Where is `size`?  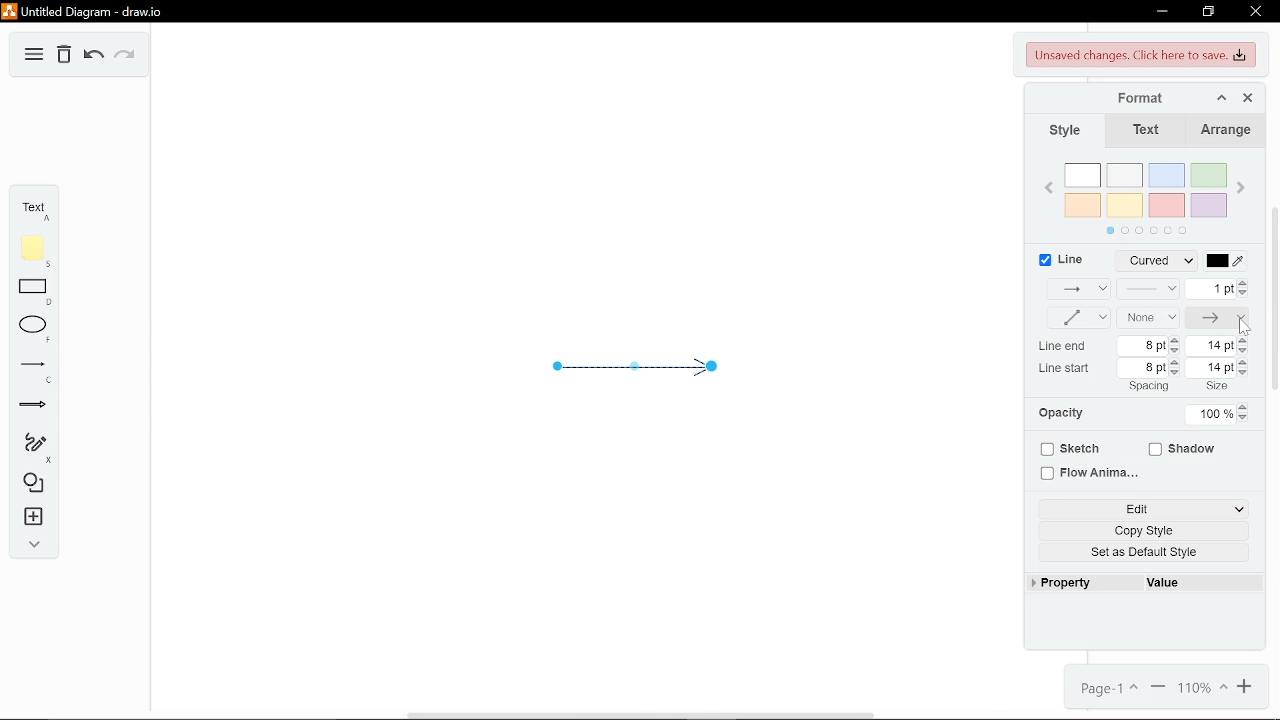 size is located at coordinates (1217, 385).